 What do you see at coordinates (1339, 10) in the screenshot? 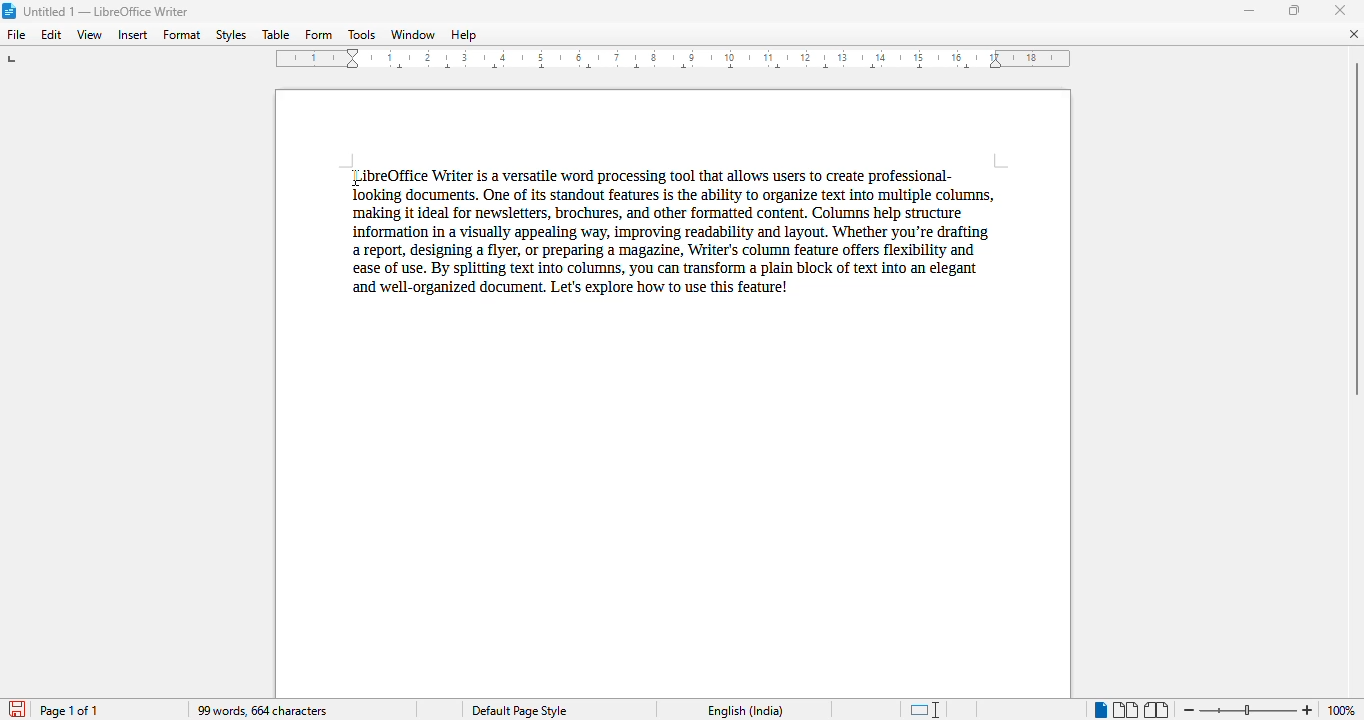
I see `close` at bounding box center [1339, 10].